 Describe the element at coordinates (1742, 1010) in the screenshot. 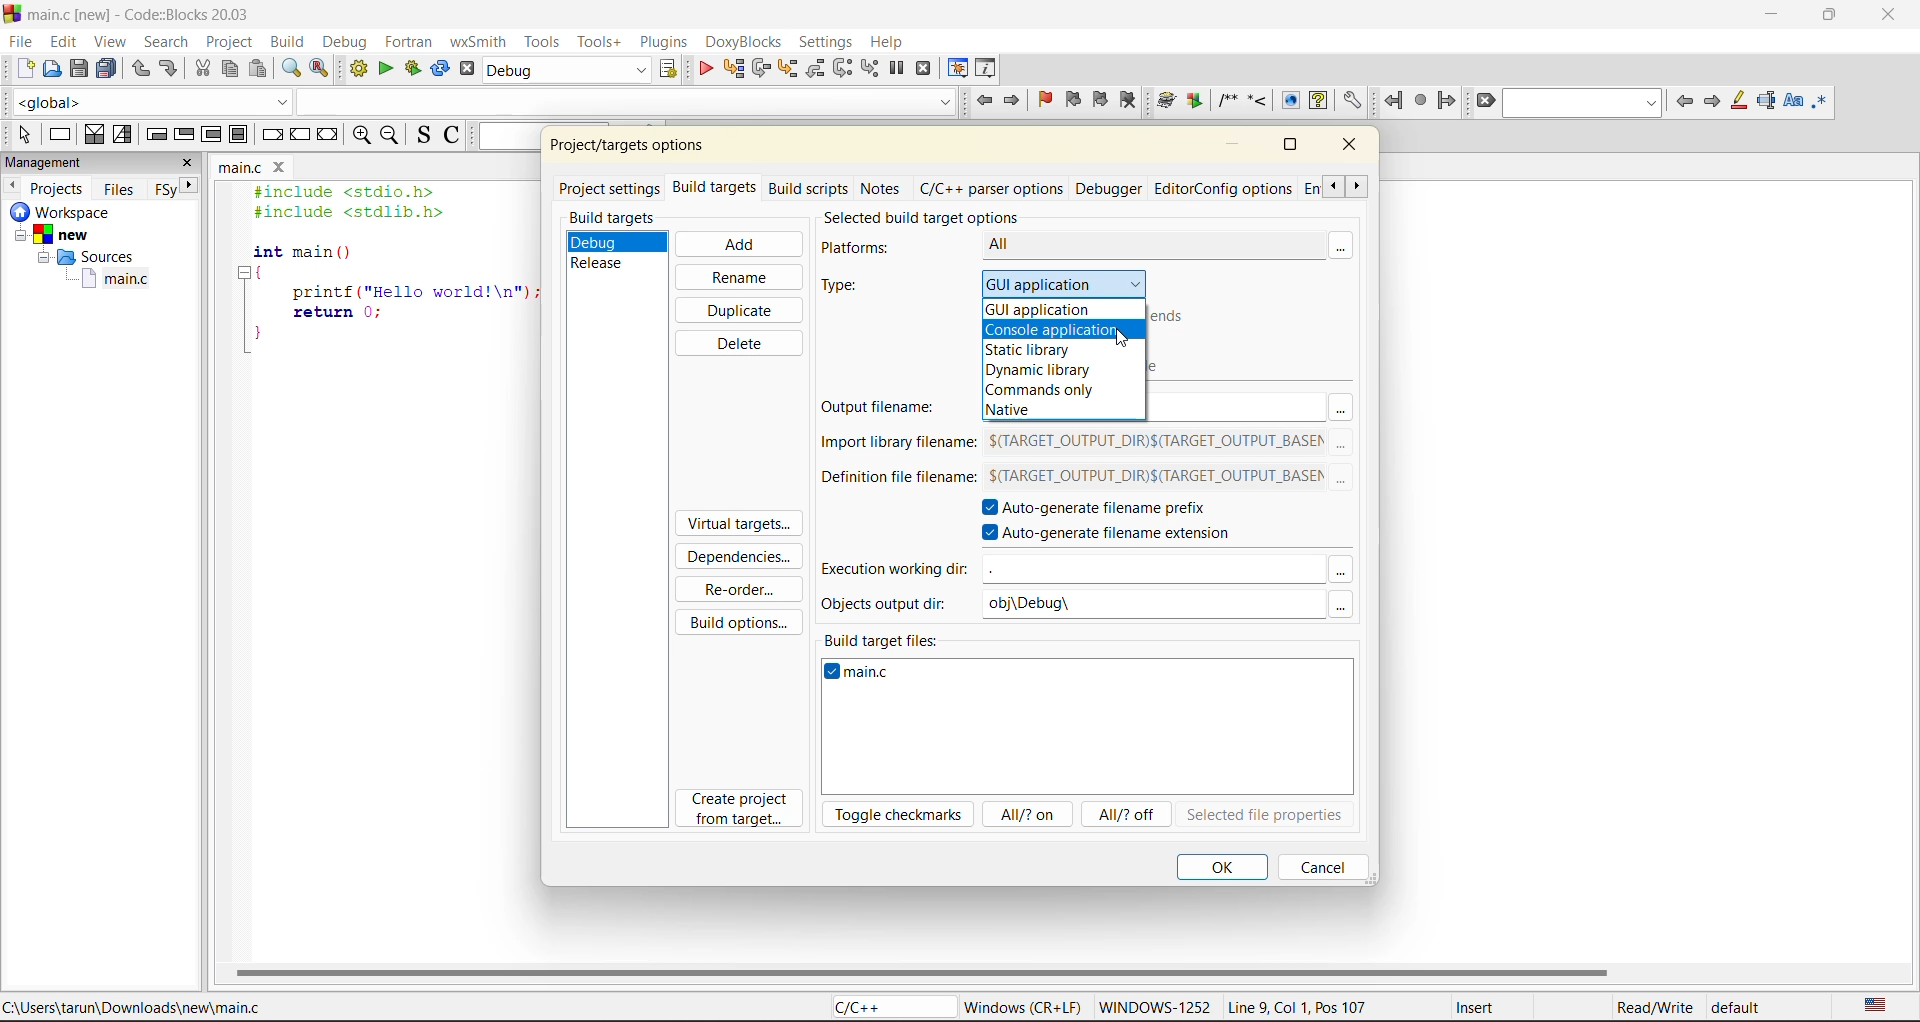

I see `default` at that location.